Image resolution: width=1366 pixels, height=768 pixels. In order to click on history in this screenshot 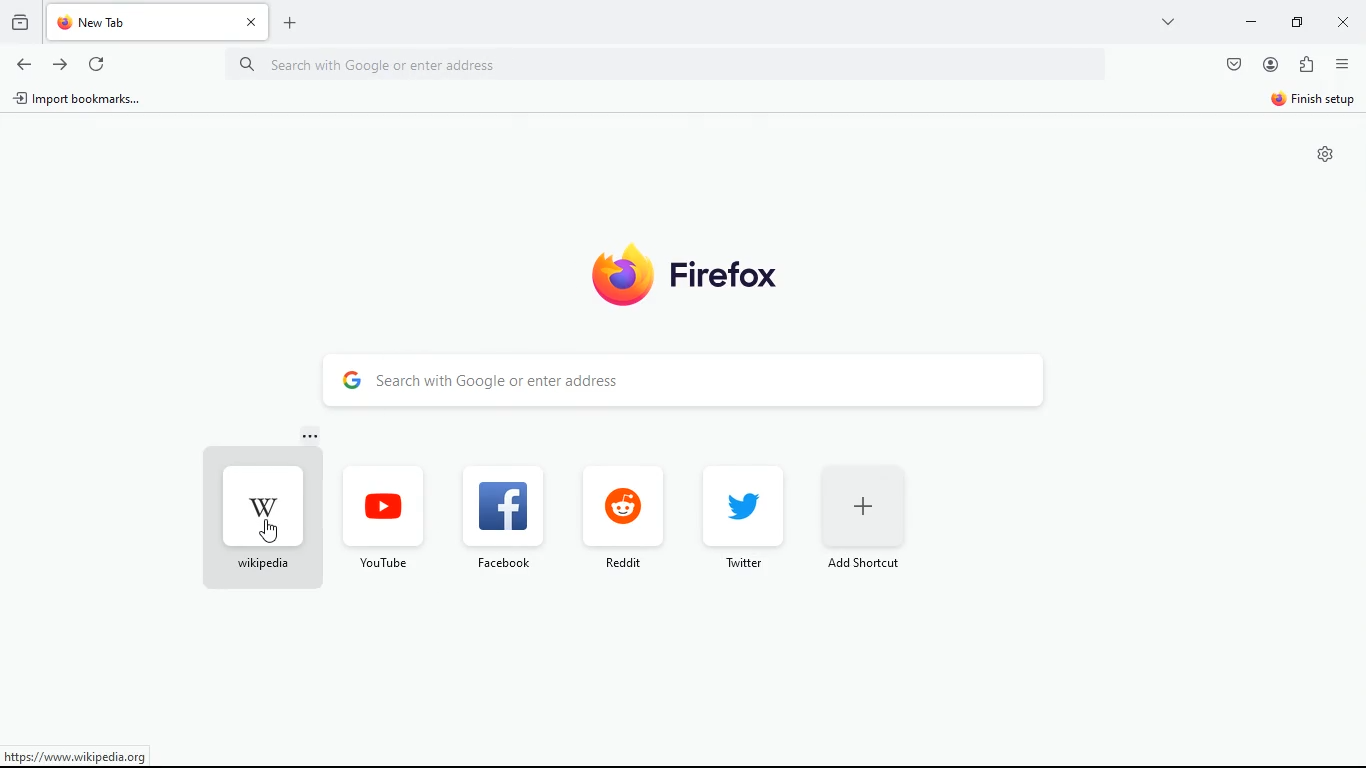, I will do `click(19, 24)`.